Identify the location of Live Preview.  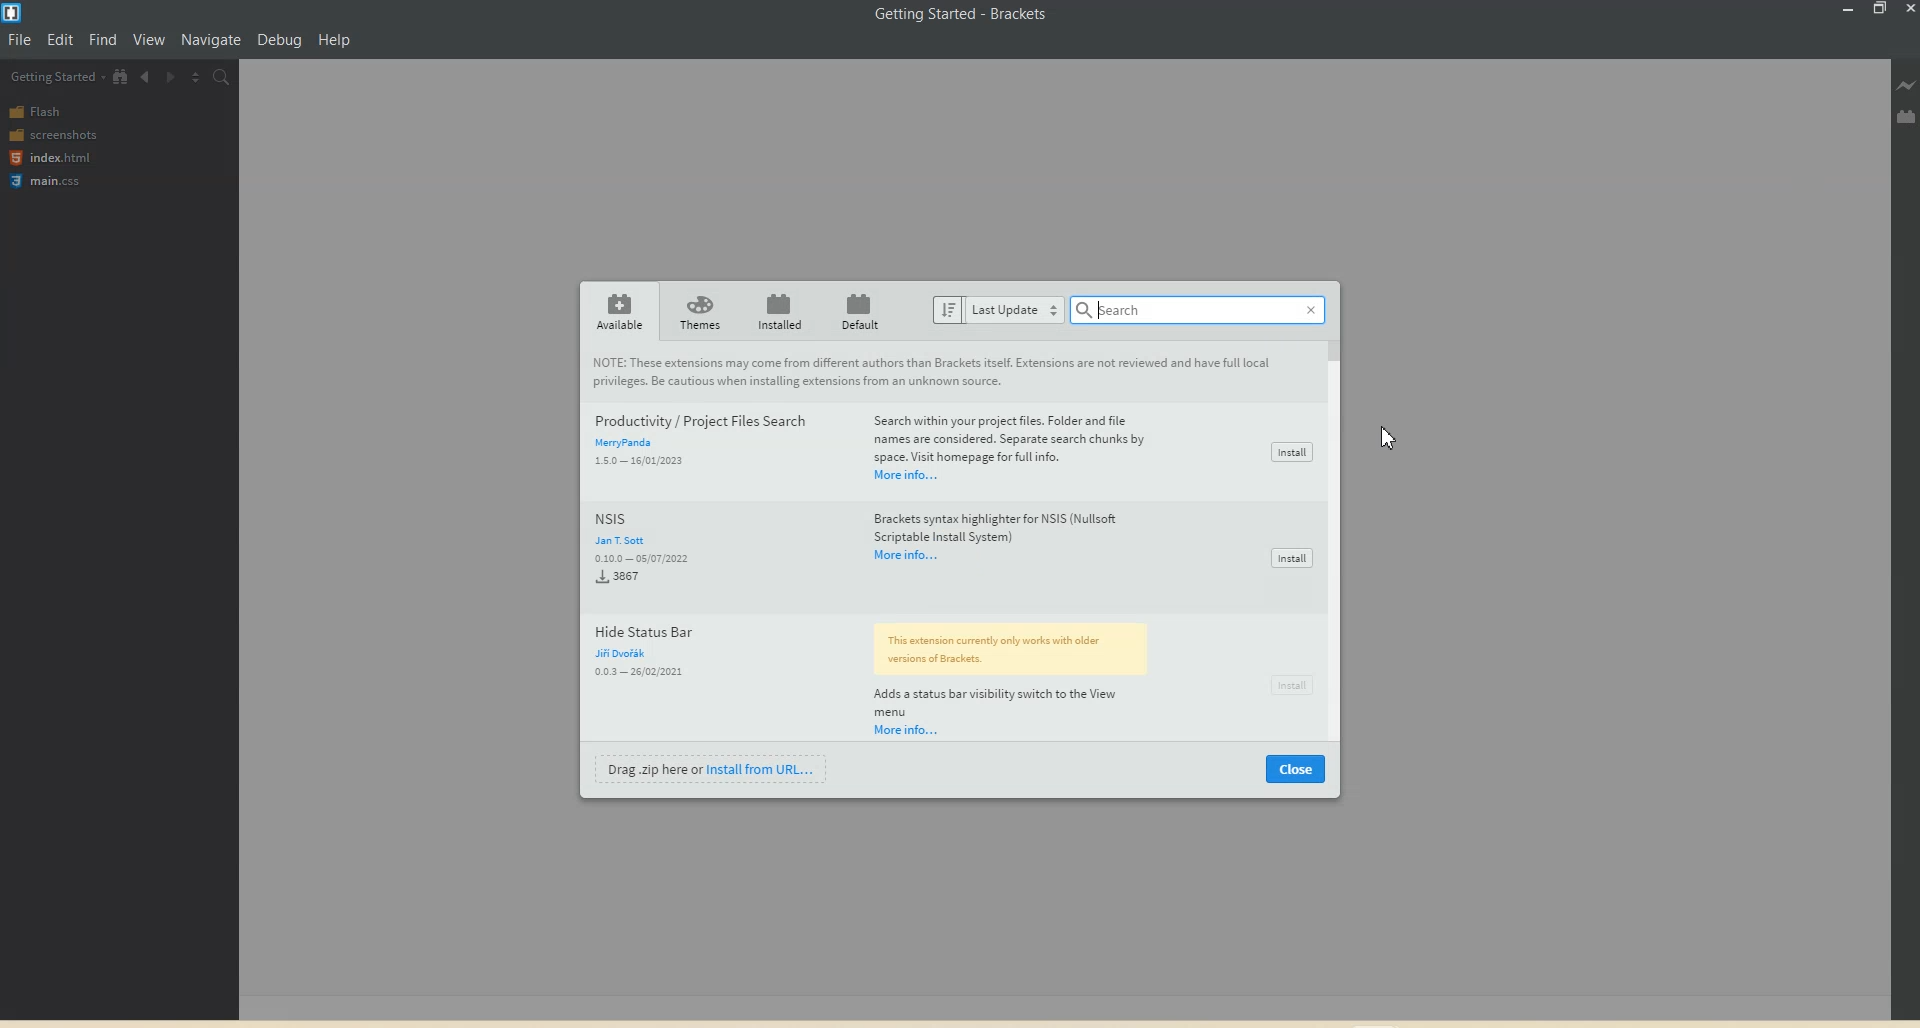
(1907, 86).